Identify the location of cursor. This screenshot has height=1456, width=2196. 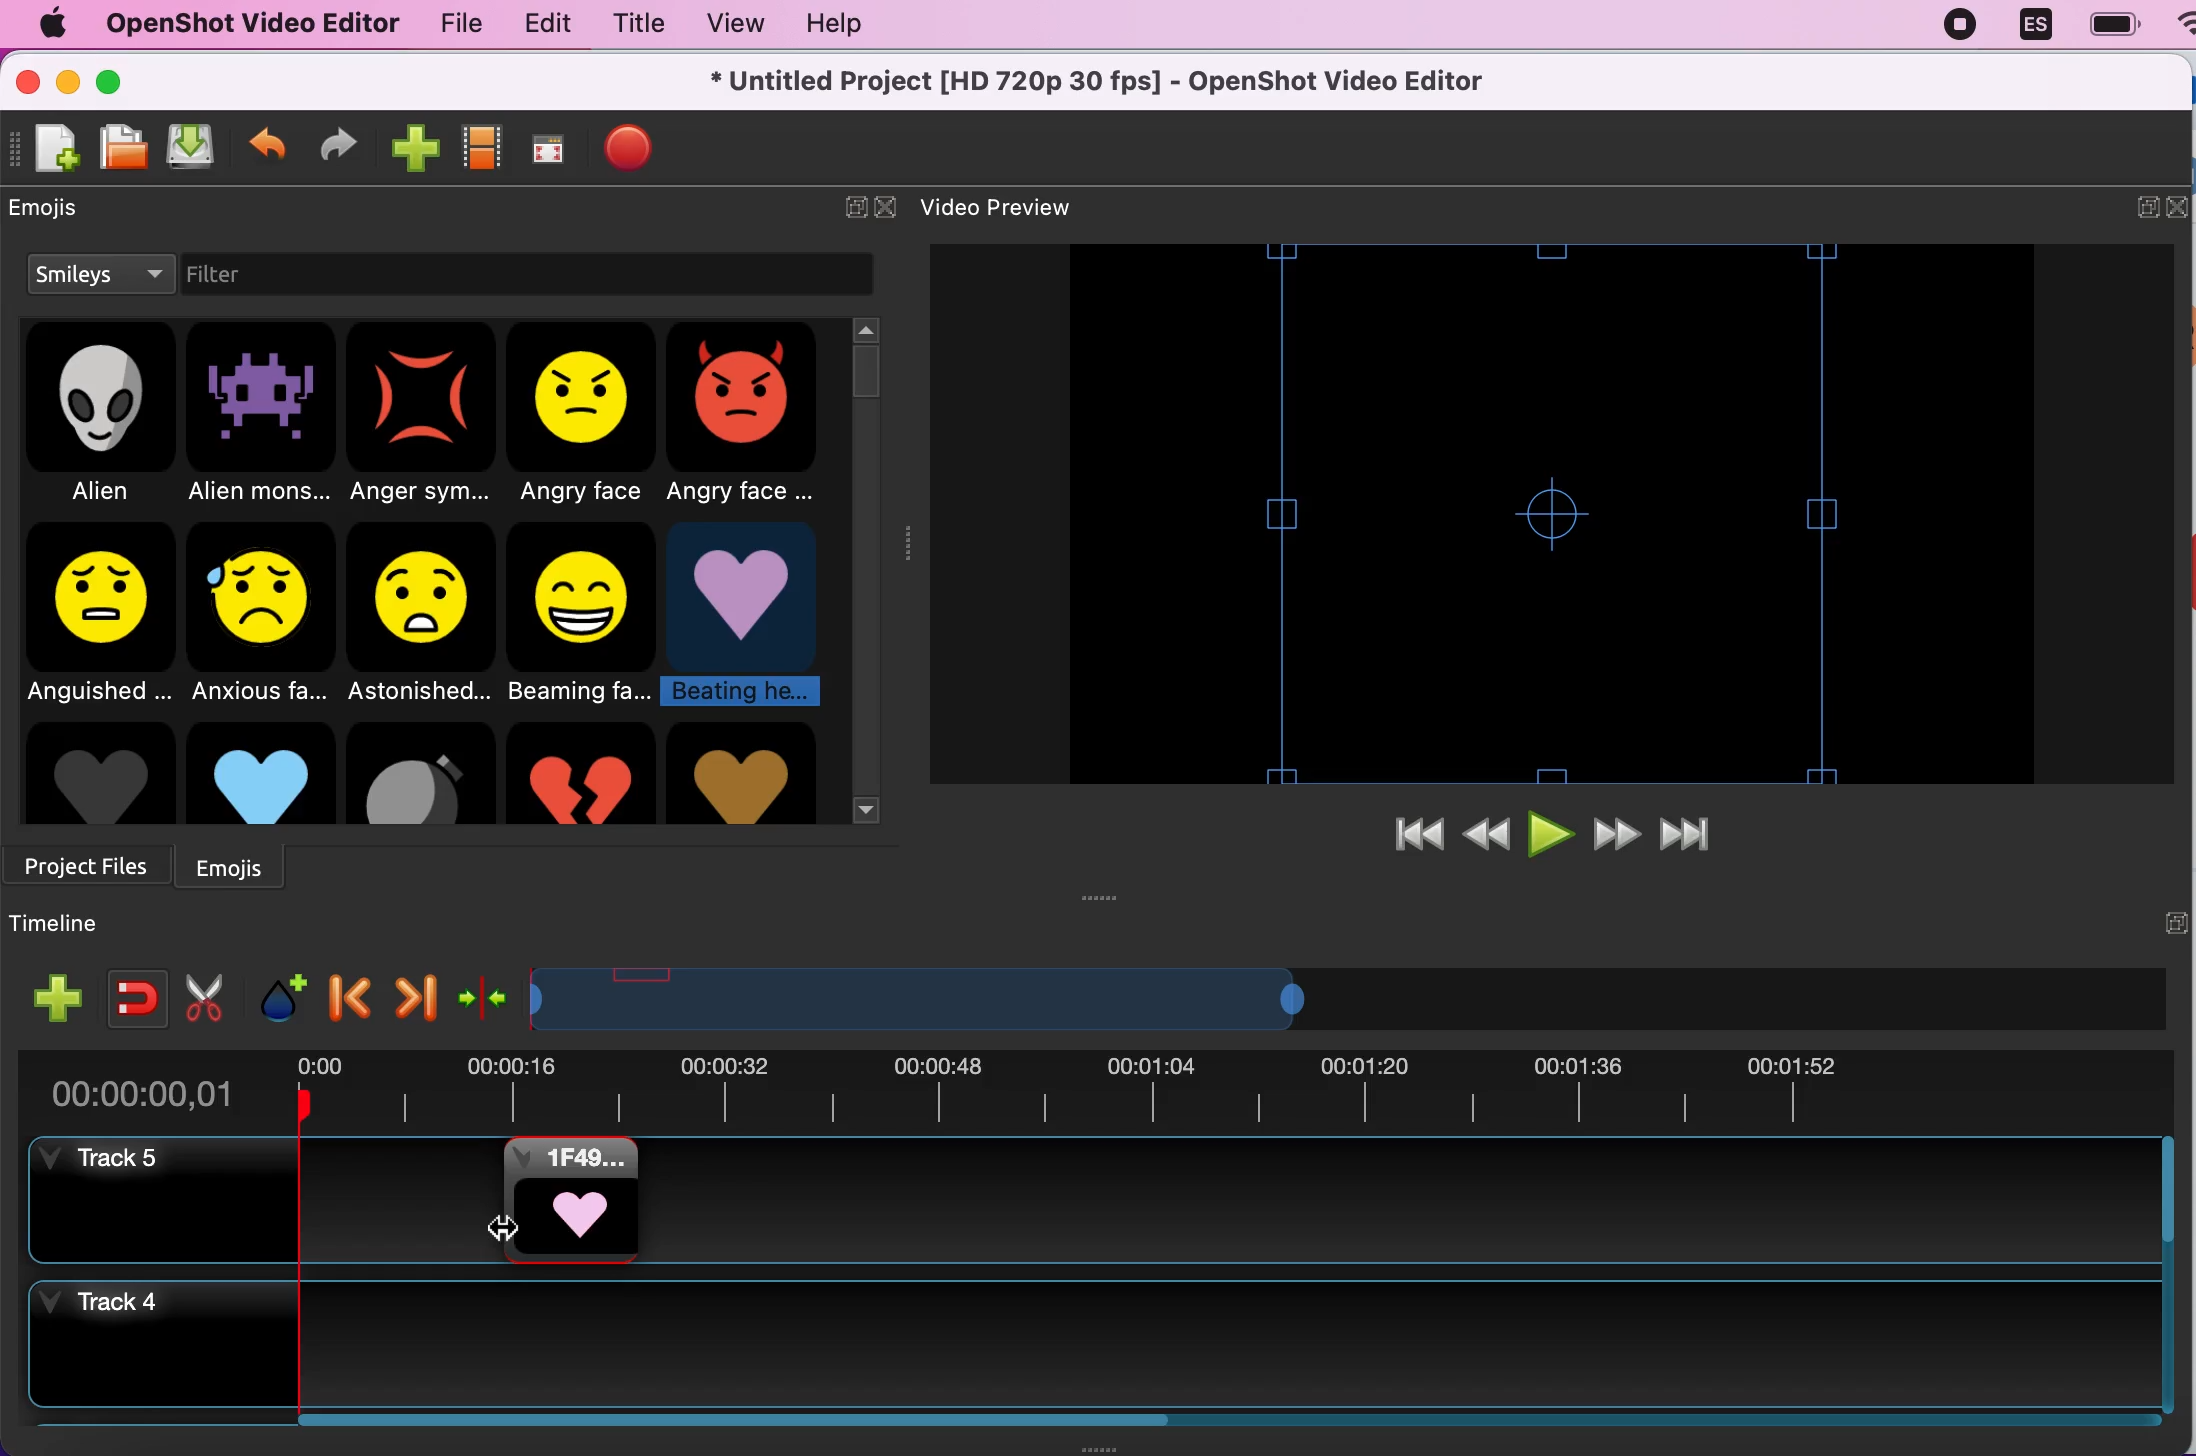
(505, 1229).